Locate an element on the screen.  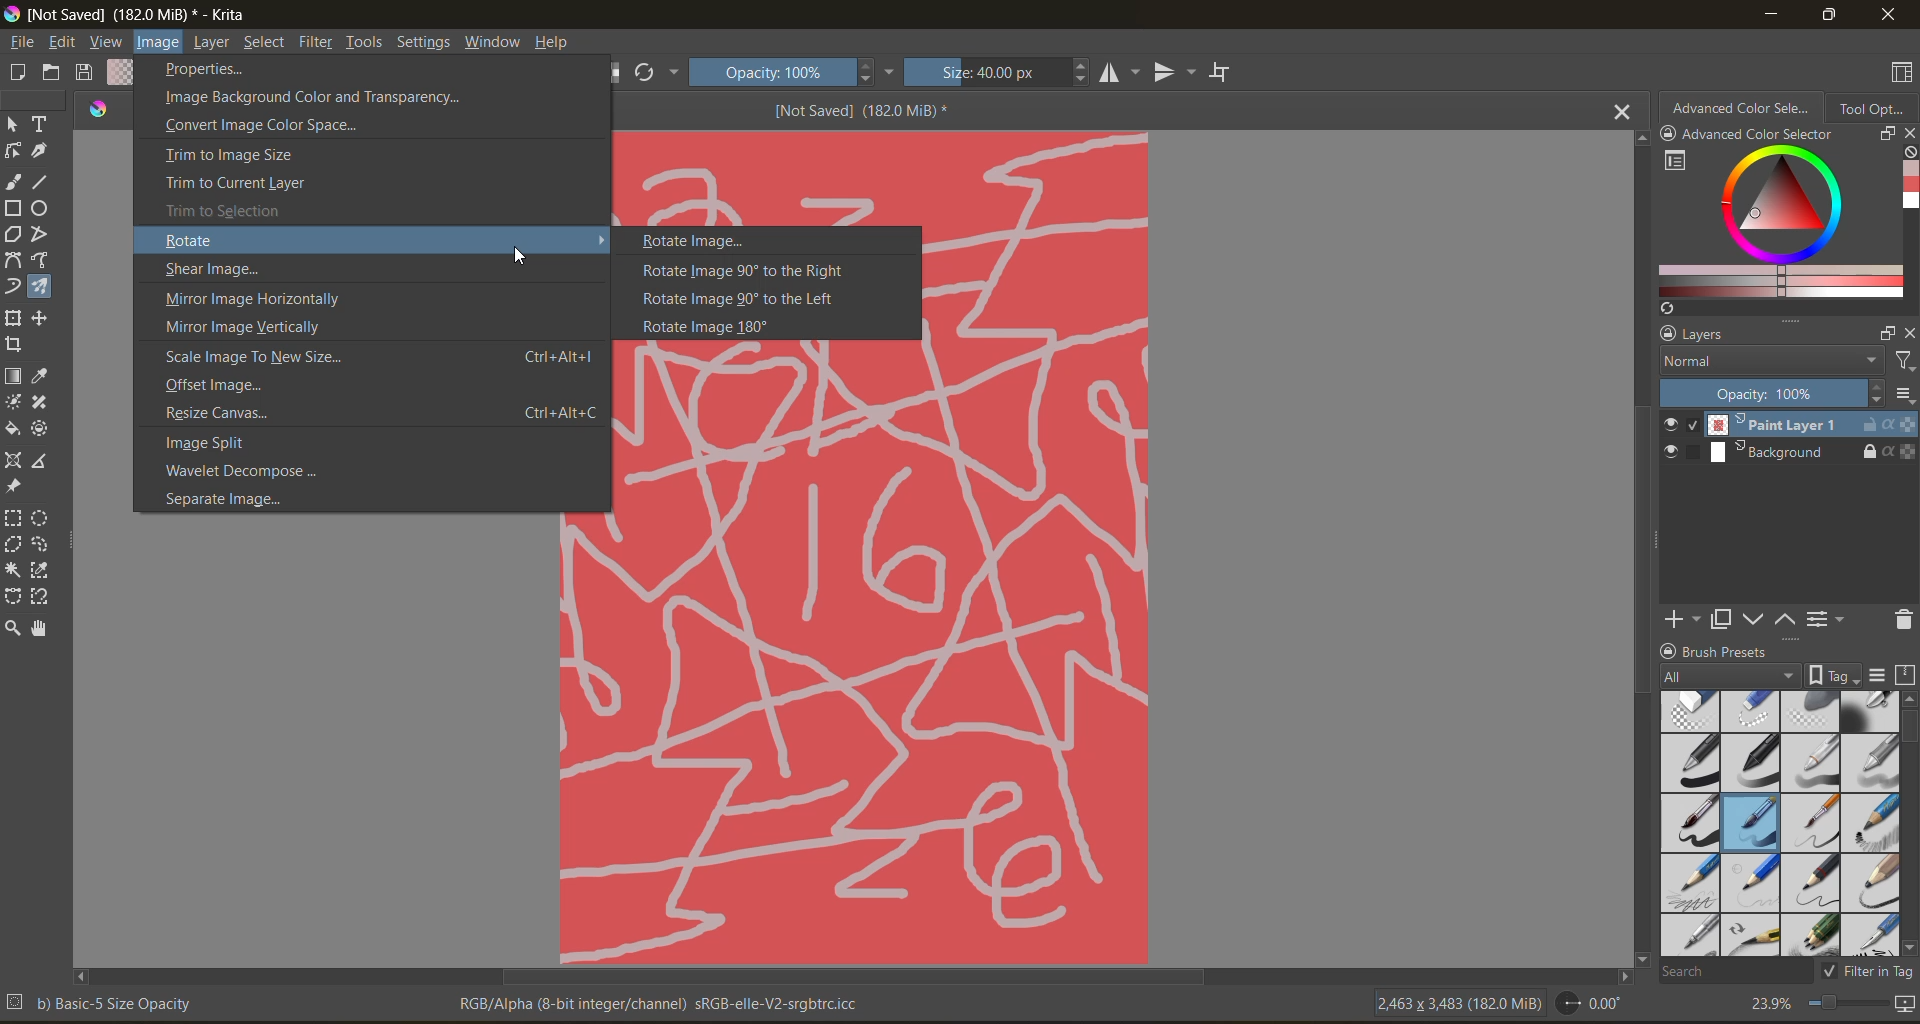
flip horizontally is located at coordinates (1123, 74).